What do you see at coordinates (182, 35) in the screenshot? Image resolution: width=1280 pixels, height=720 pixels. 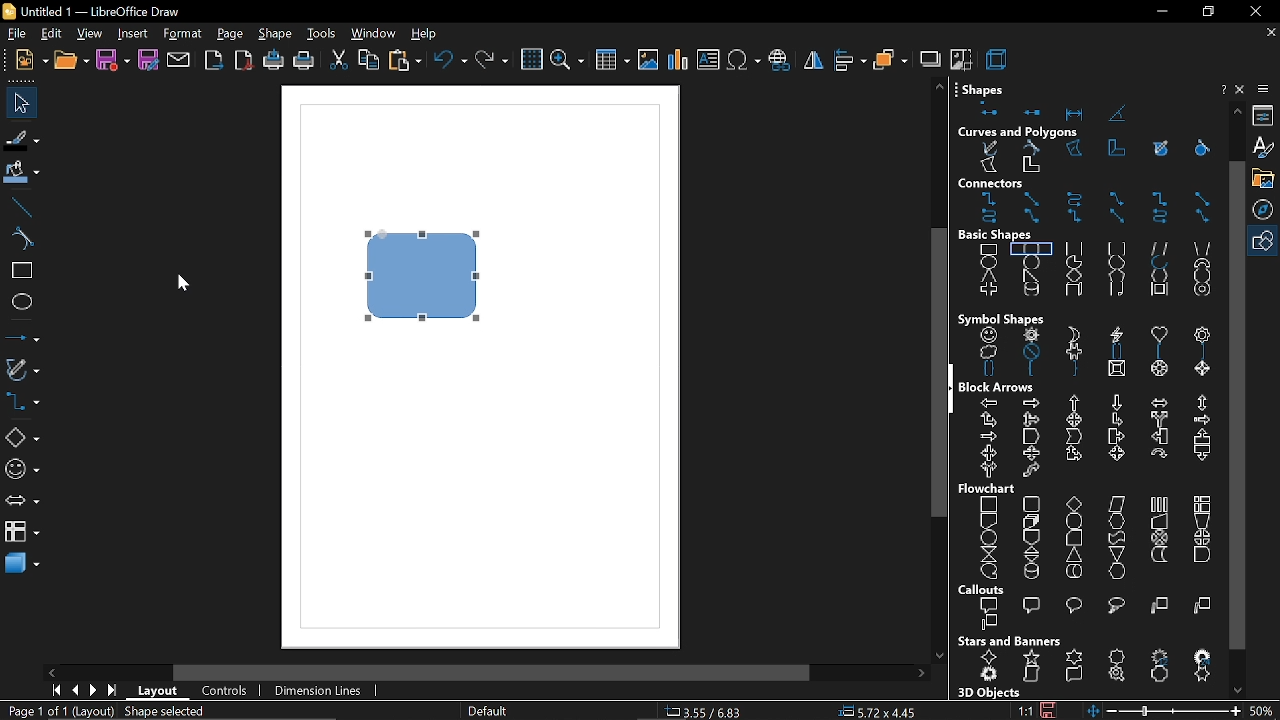 I see `format` at bounding box center [182, 35].